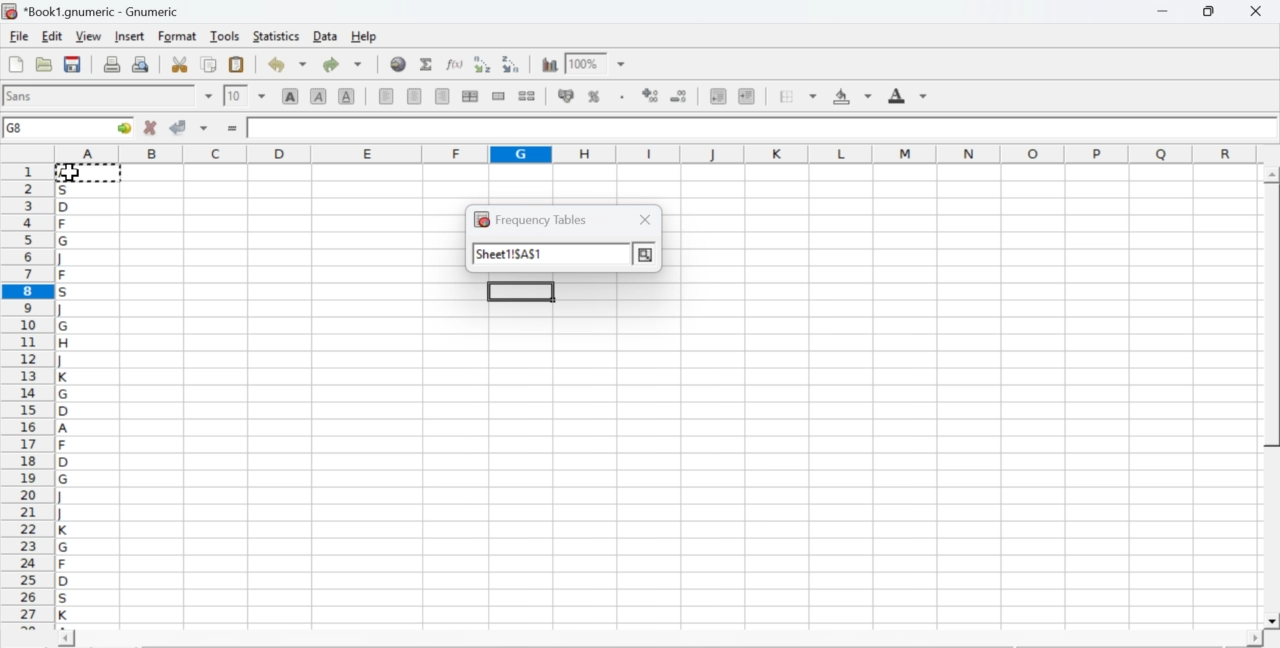 The image size is (1280, 648). What do you see at coordinates (650, 96) in the screenshot?
I see `decrease number of decimals displayed` at bounding box center [650, 96].